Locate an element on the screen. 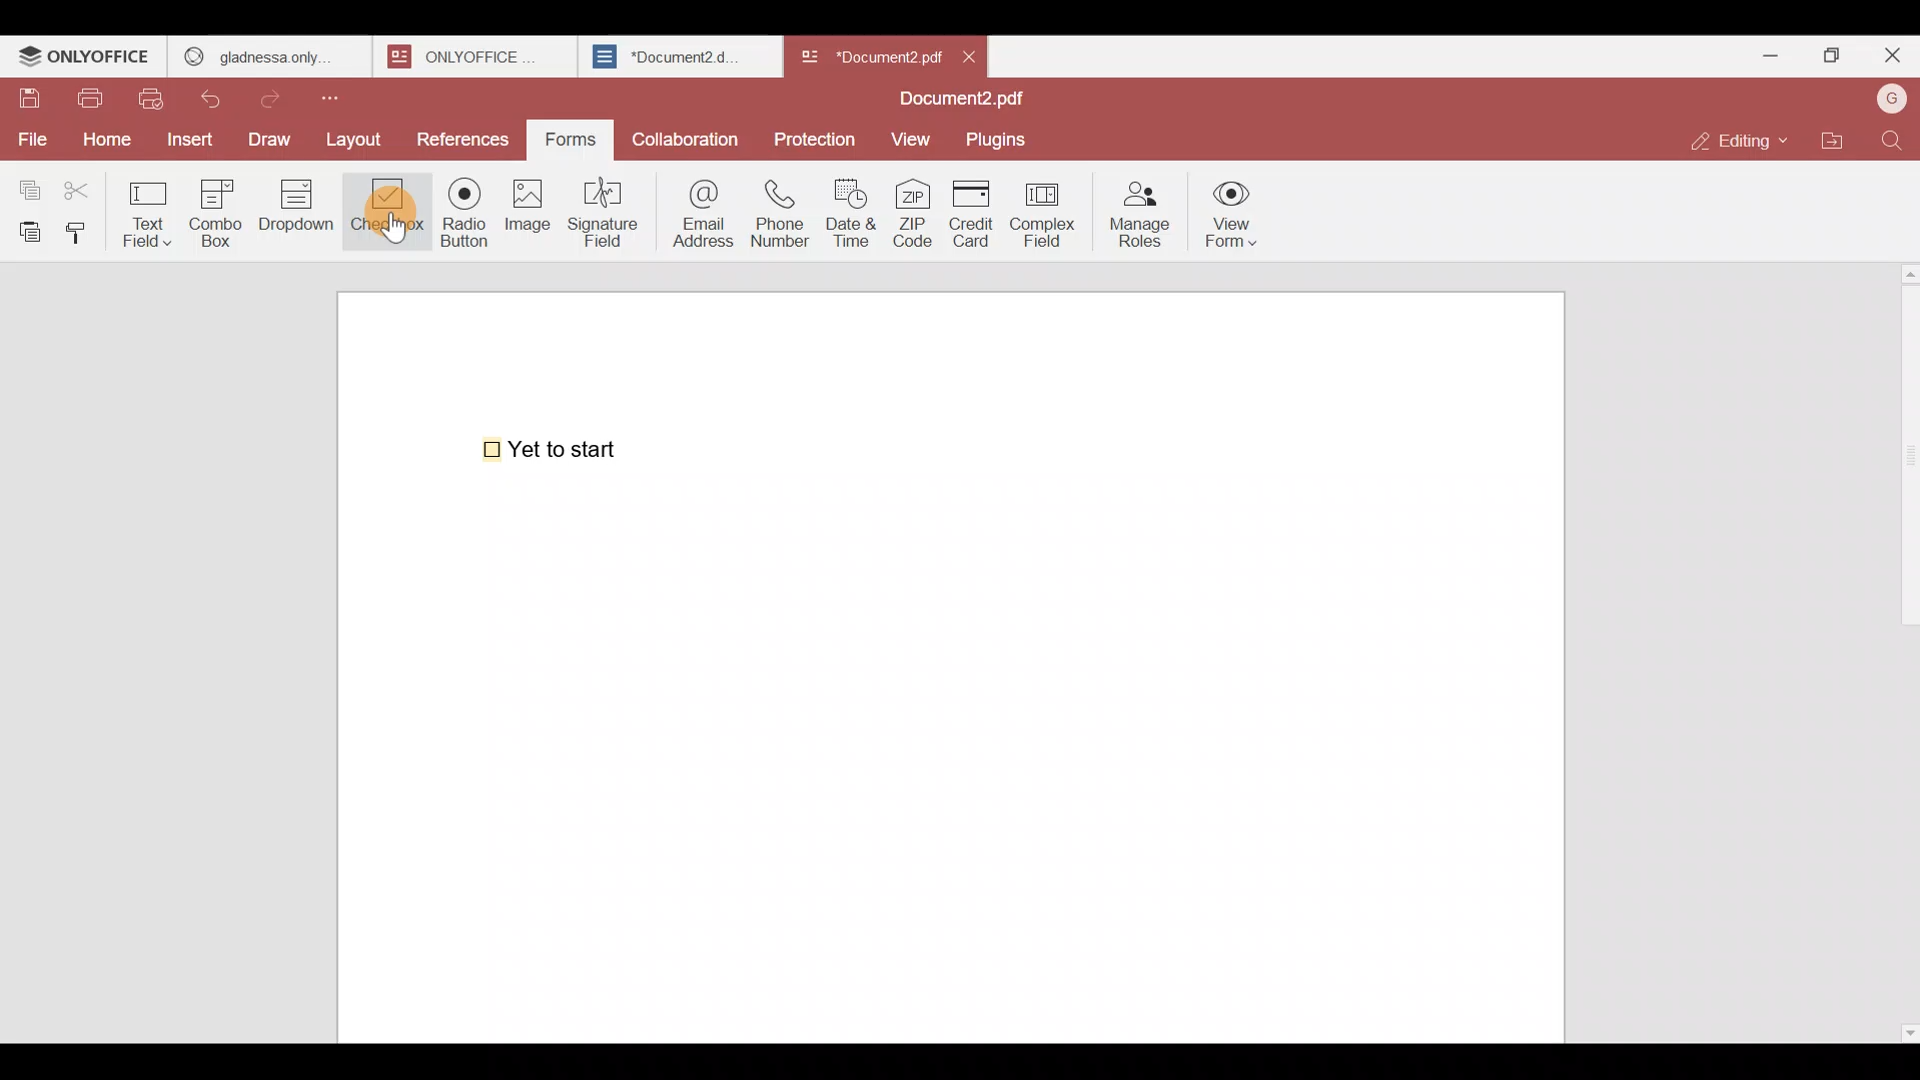  Plugins is located at coordinates (1004, 140).